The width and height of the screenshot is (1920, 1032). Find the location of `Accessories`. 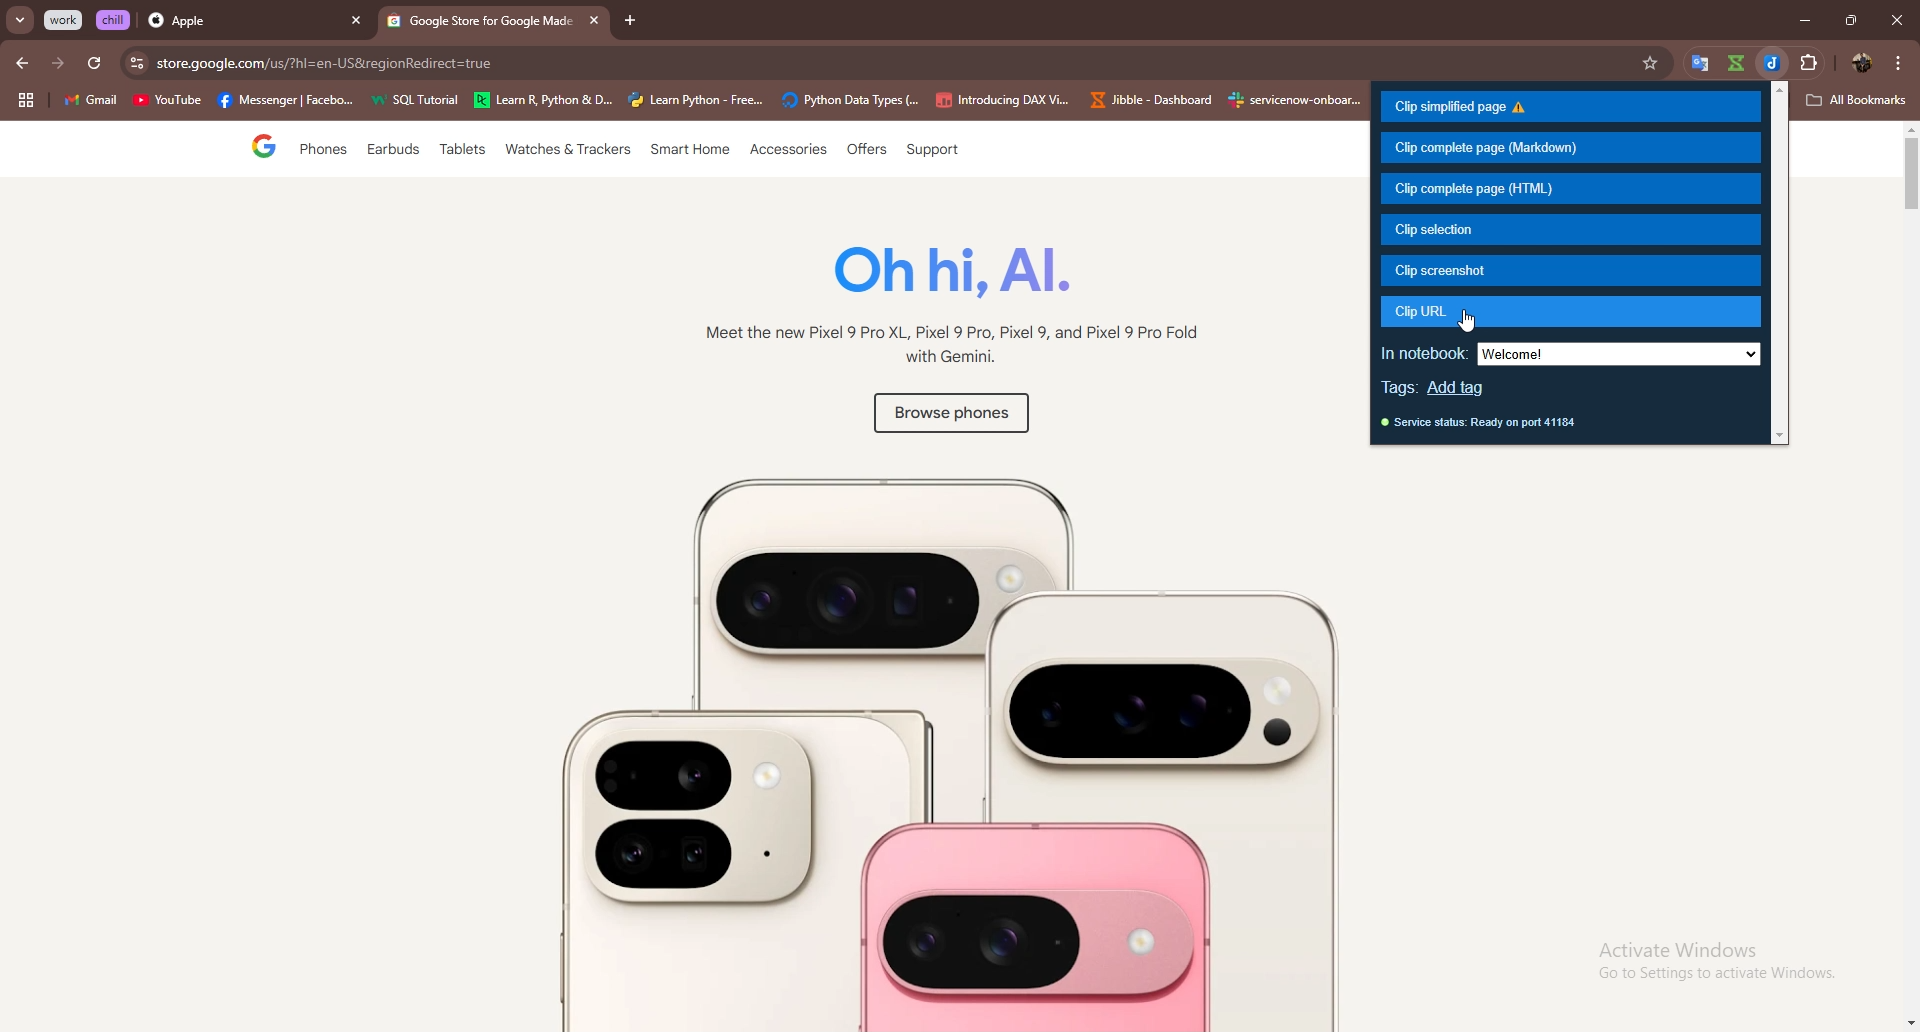

Accessories is located at coordinates (790, 151).